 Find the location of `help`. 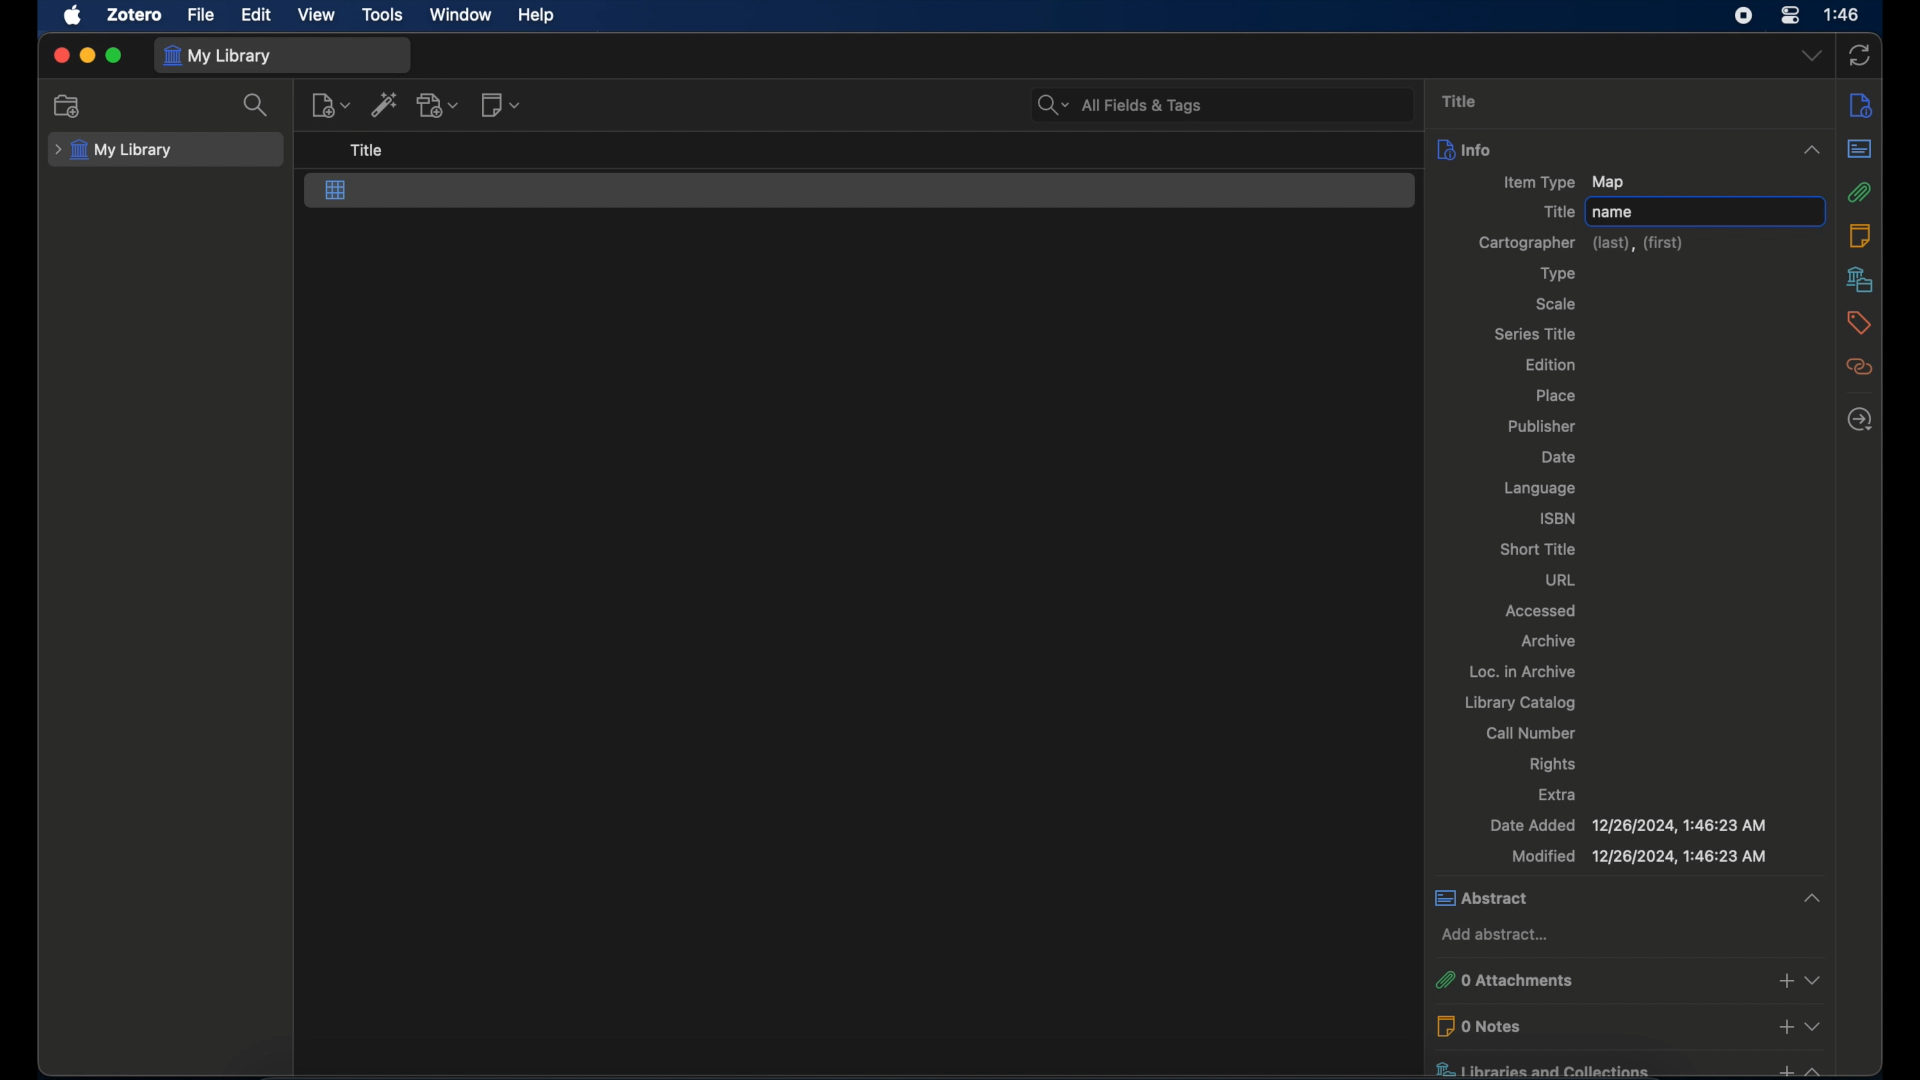

help is located at coordinates (536, 15).